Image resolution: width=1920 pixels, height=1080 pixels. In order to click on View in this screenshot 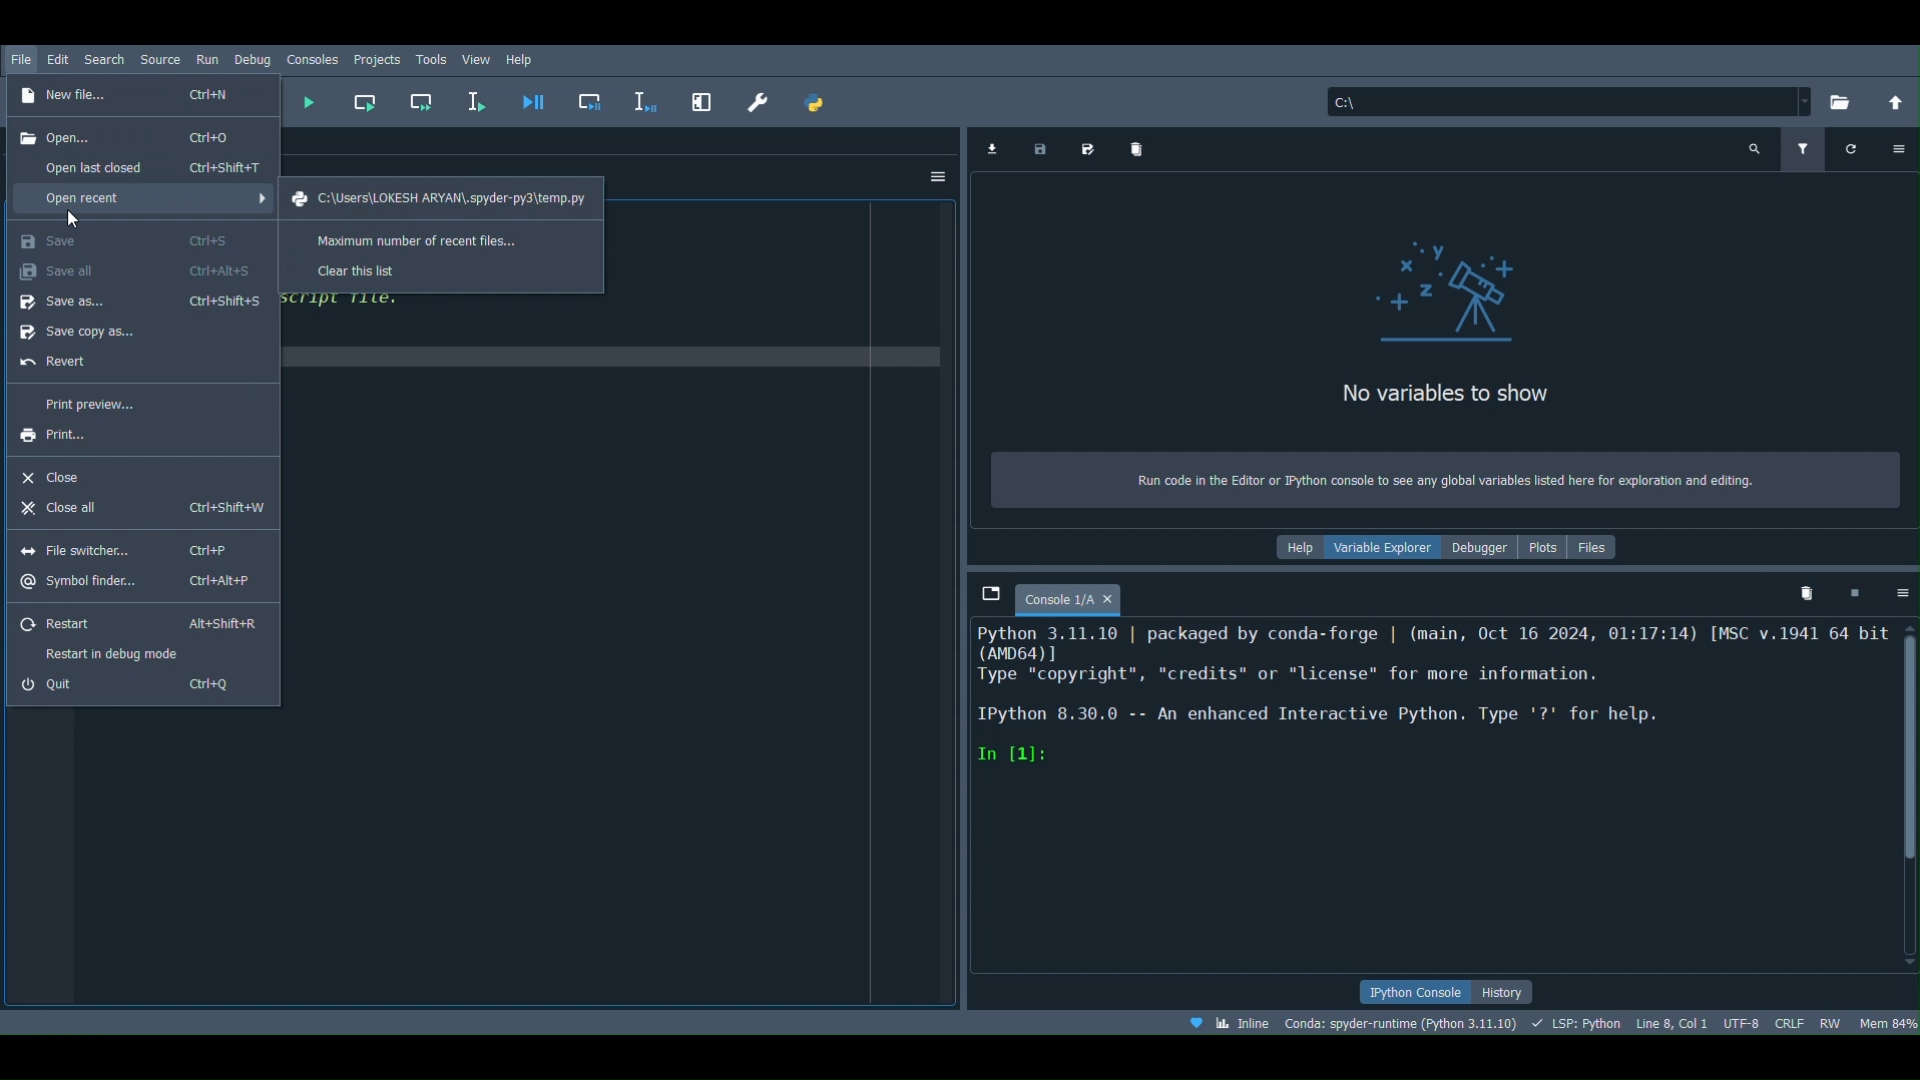, I will do `click(480, 58)`.